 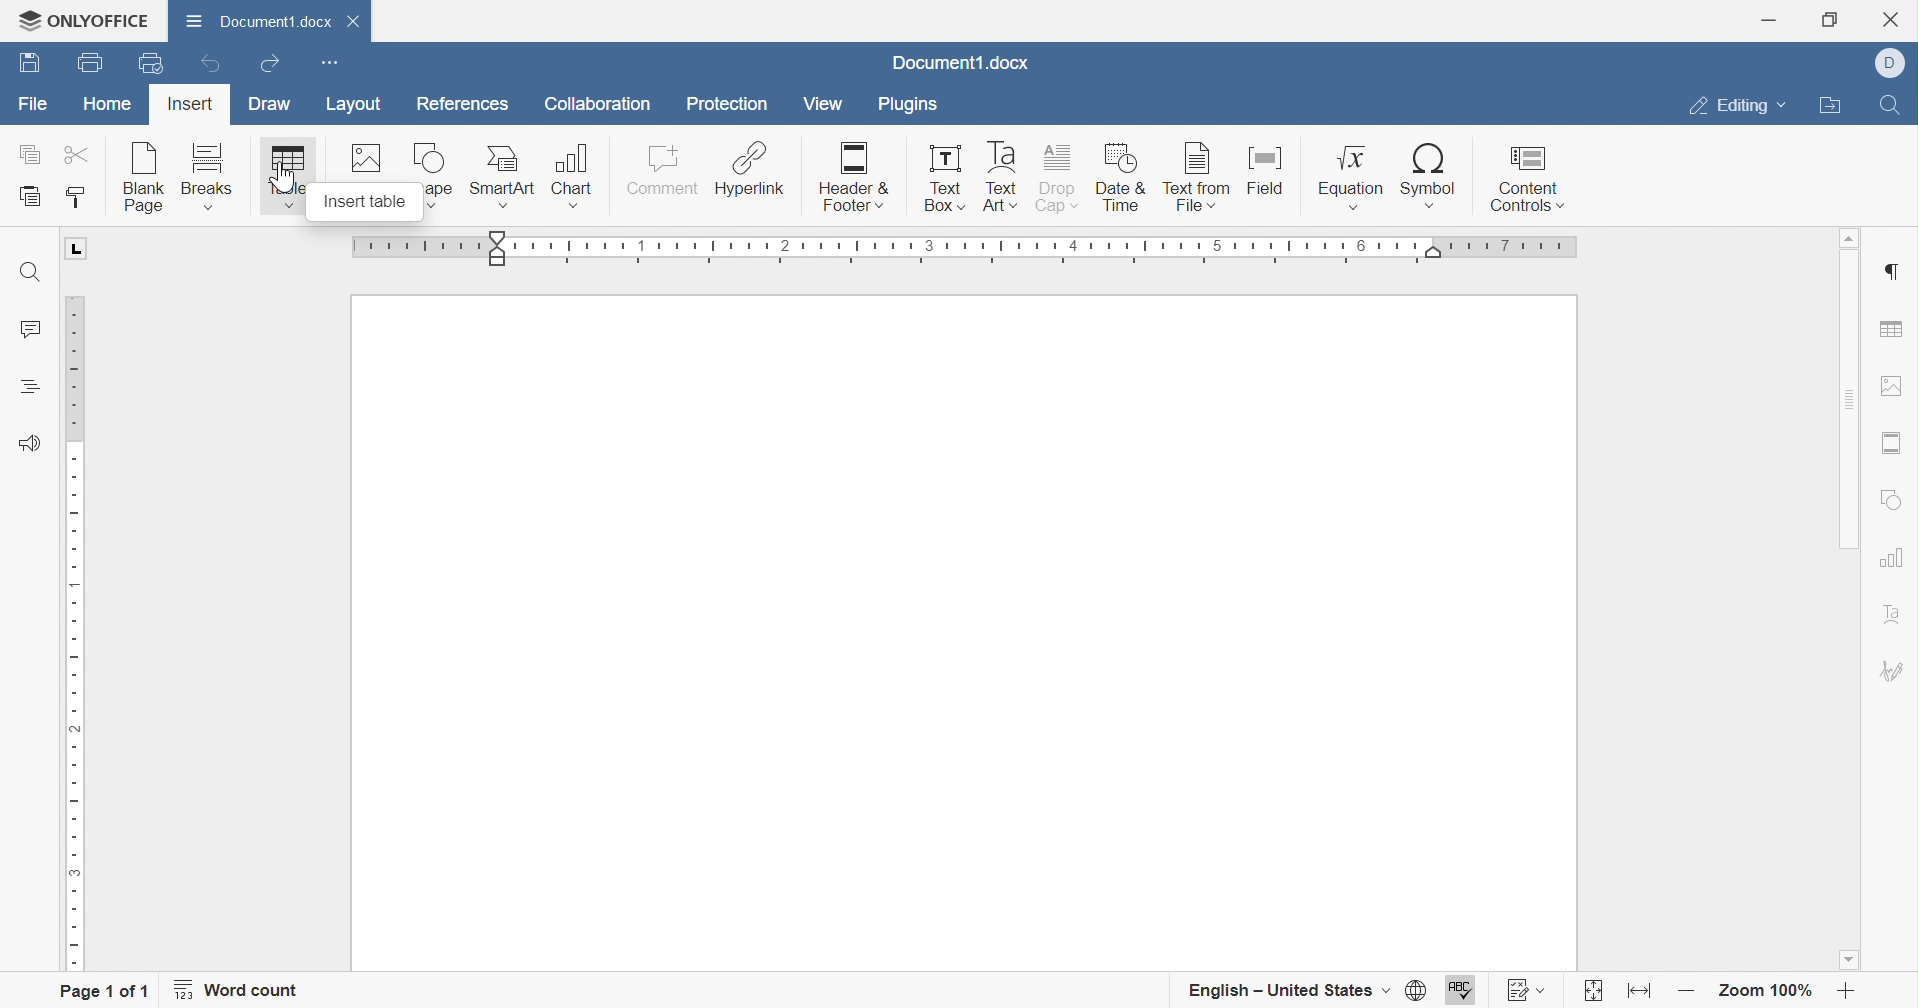 What do you see at coordinates (961, 63) in the screenshot?
I see `Docuemnt1.docx` at bounding box center [961, 63].